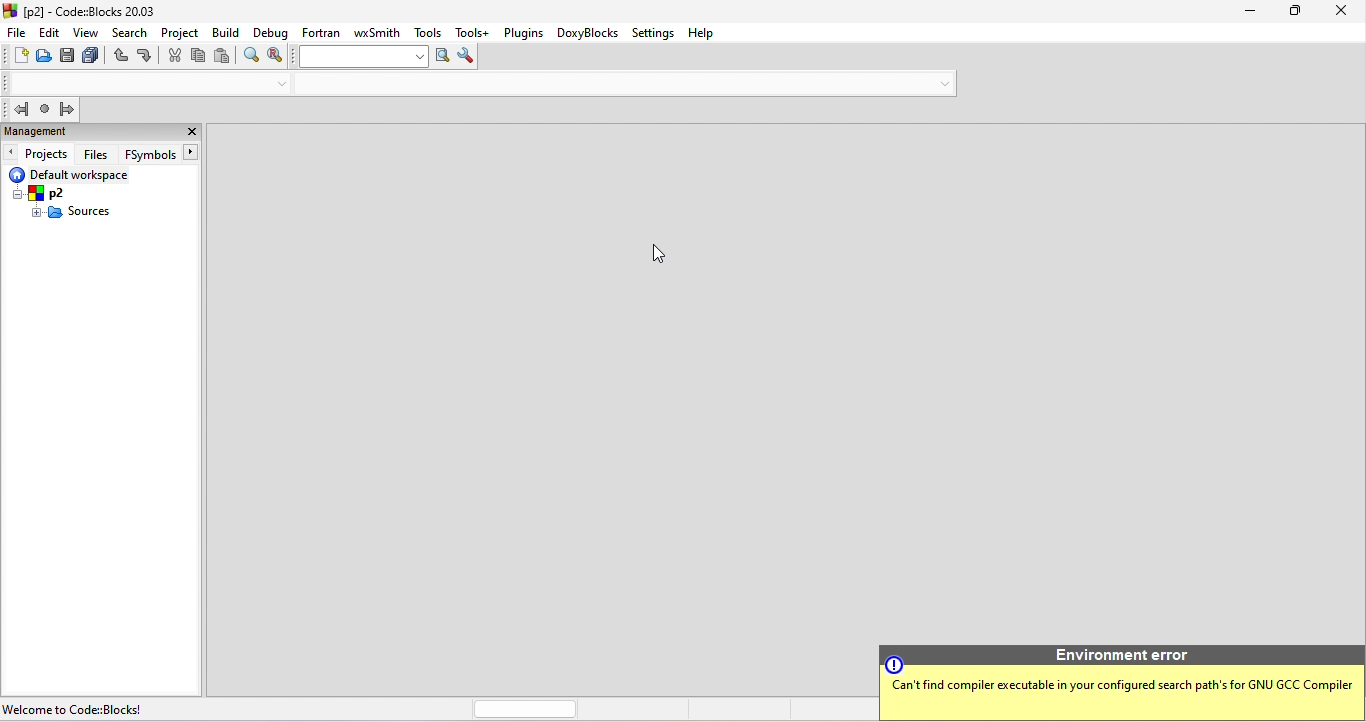 This screenshot has width=1366, height=722. What do you see at coordinates (589, 35) in the screenshot?
I see `doxyblocks` at bounding box center [589, 35].